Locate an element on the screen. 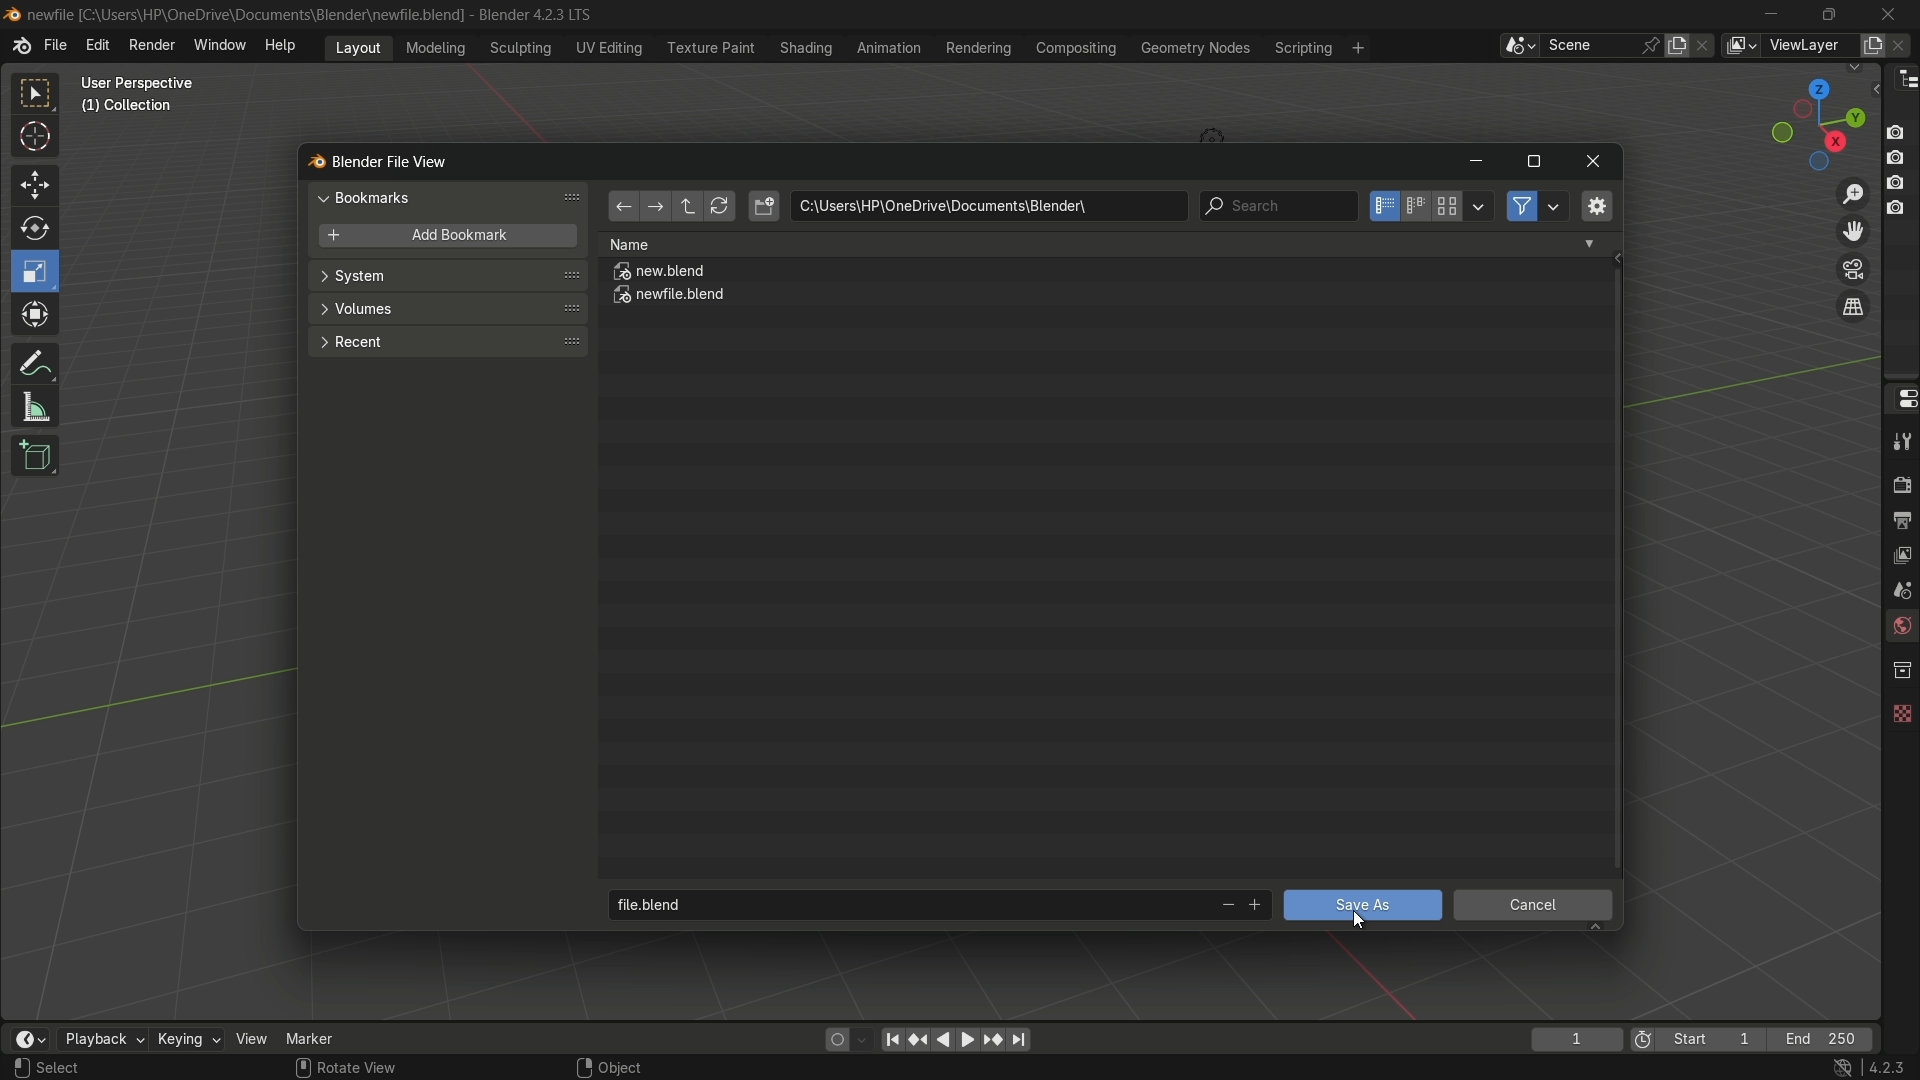 The image size is (1920, 1080). Blender 4.2.3 is located at coordinates (530, 14).